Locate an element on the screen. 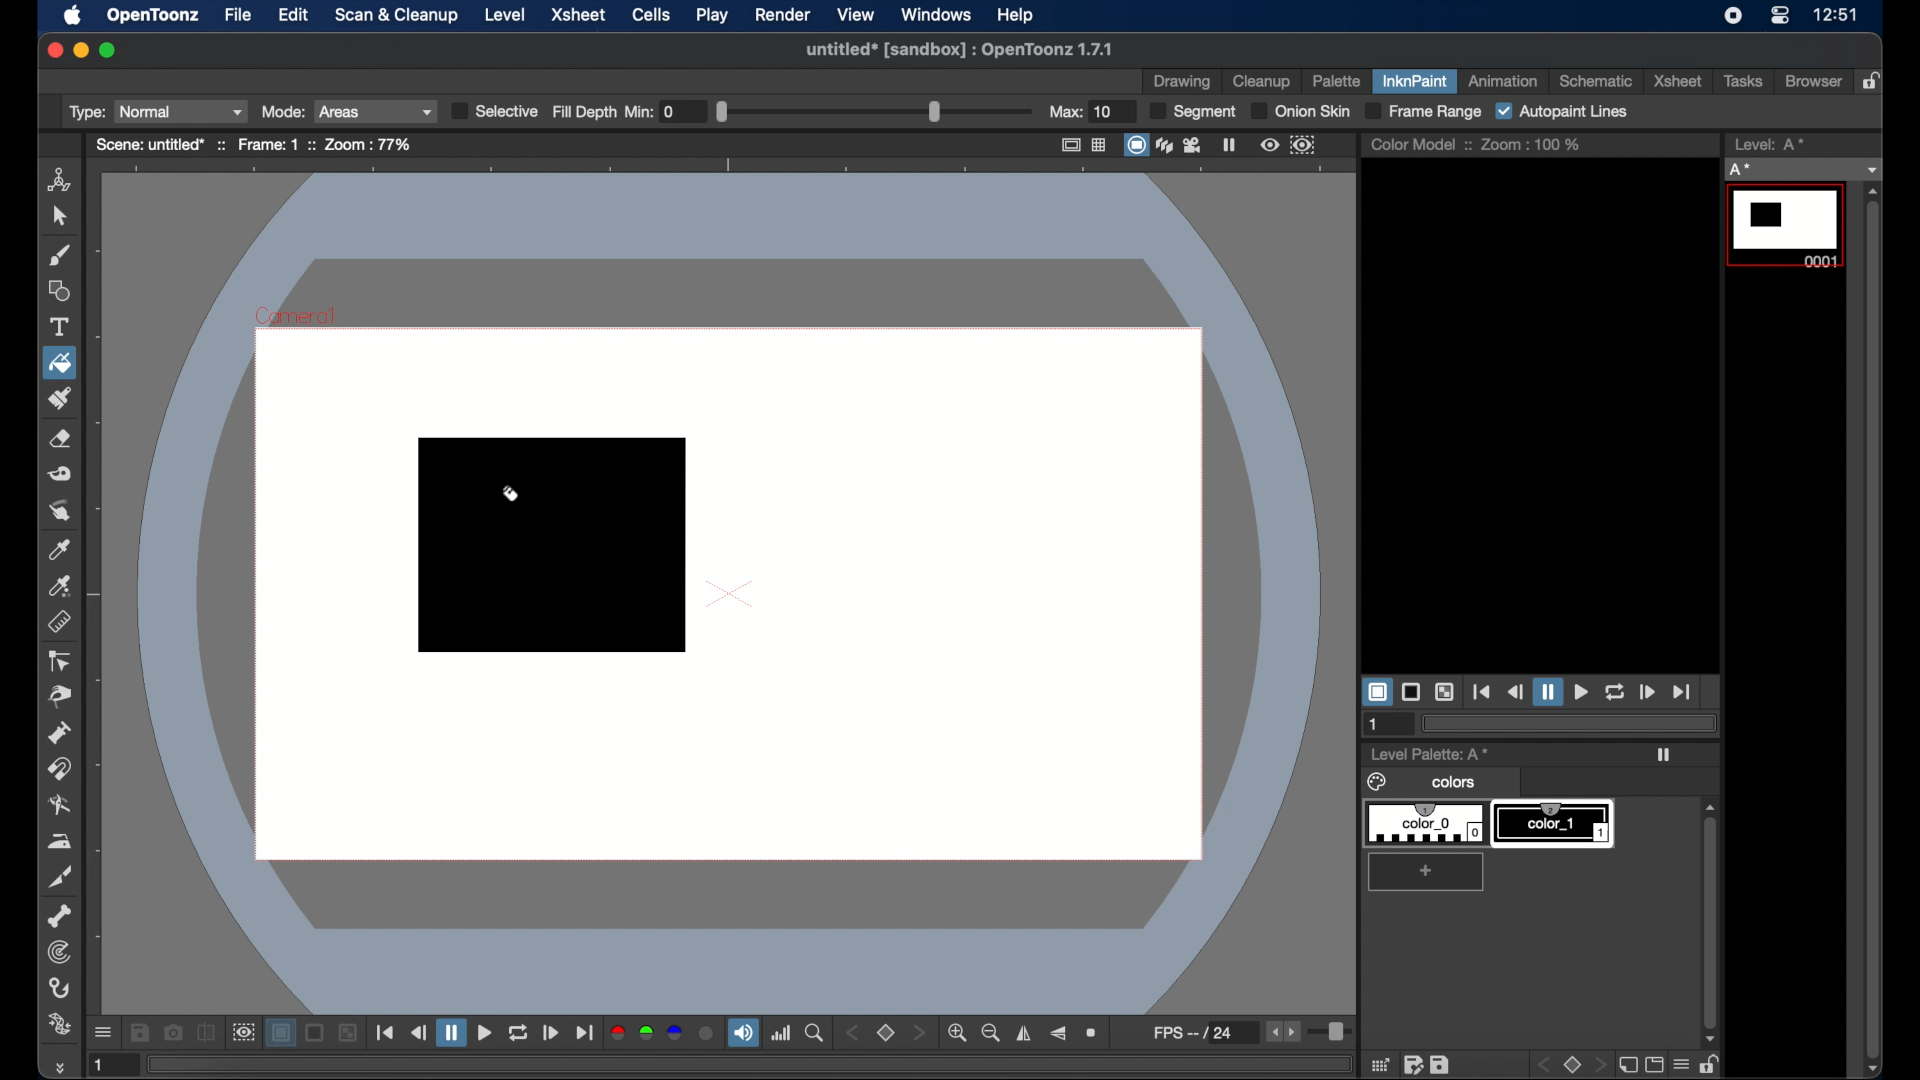 The height and width of the screenshot is (1080, 1920). fill tool is located at coordinates (60, 364).